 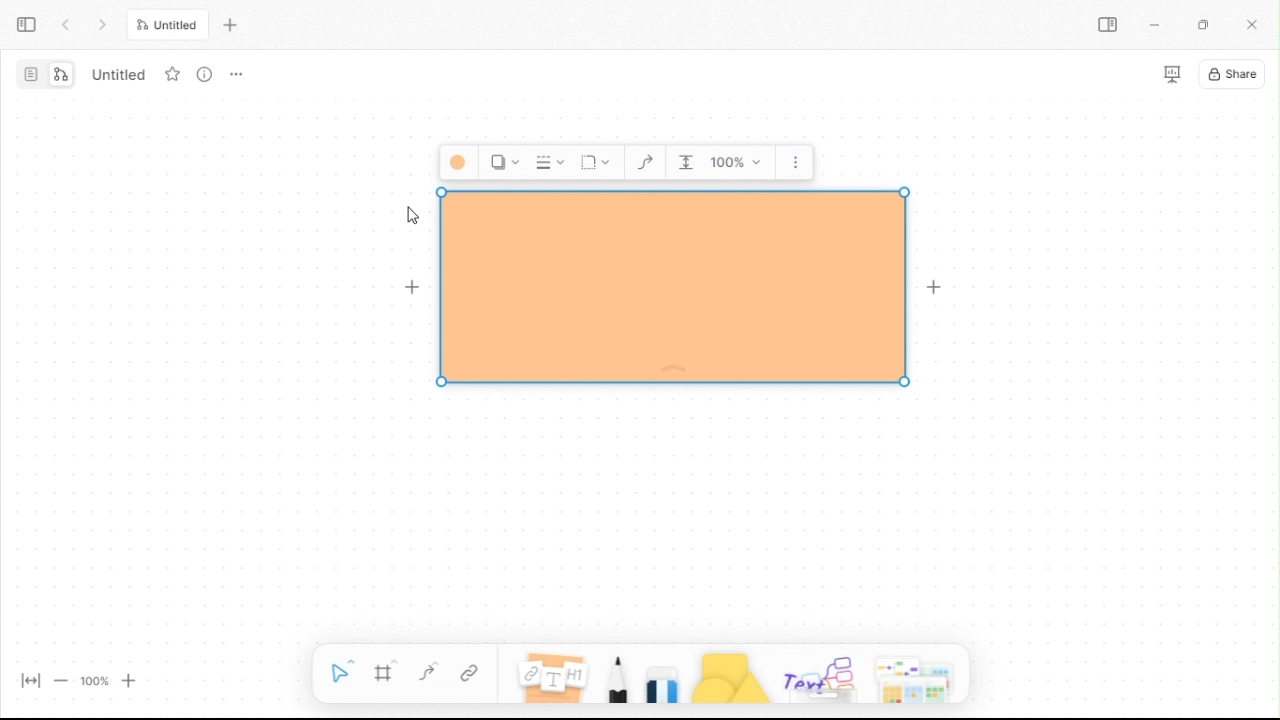 I want to click on fit width, so click(x=31, y=682).